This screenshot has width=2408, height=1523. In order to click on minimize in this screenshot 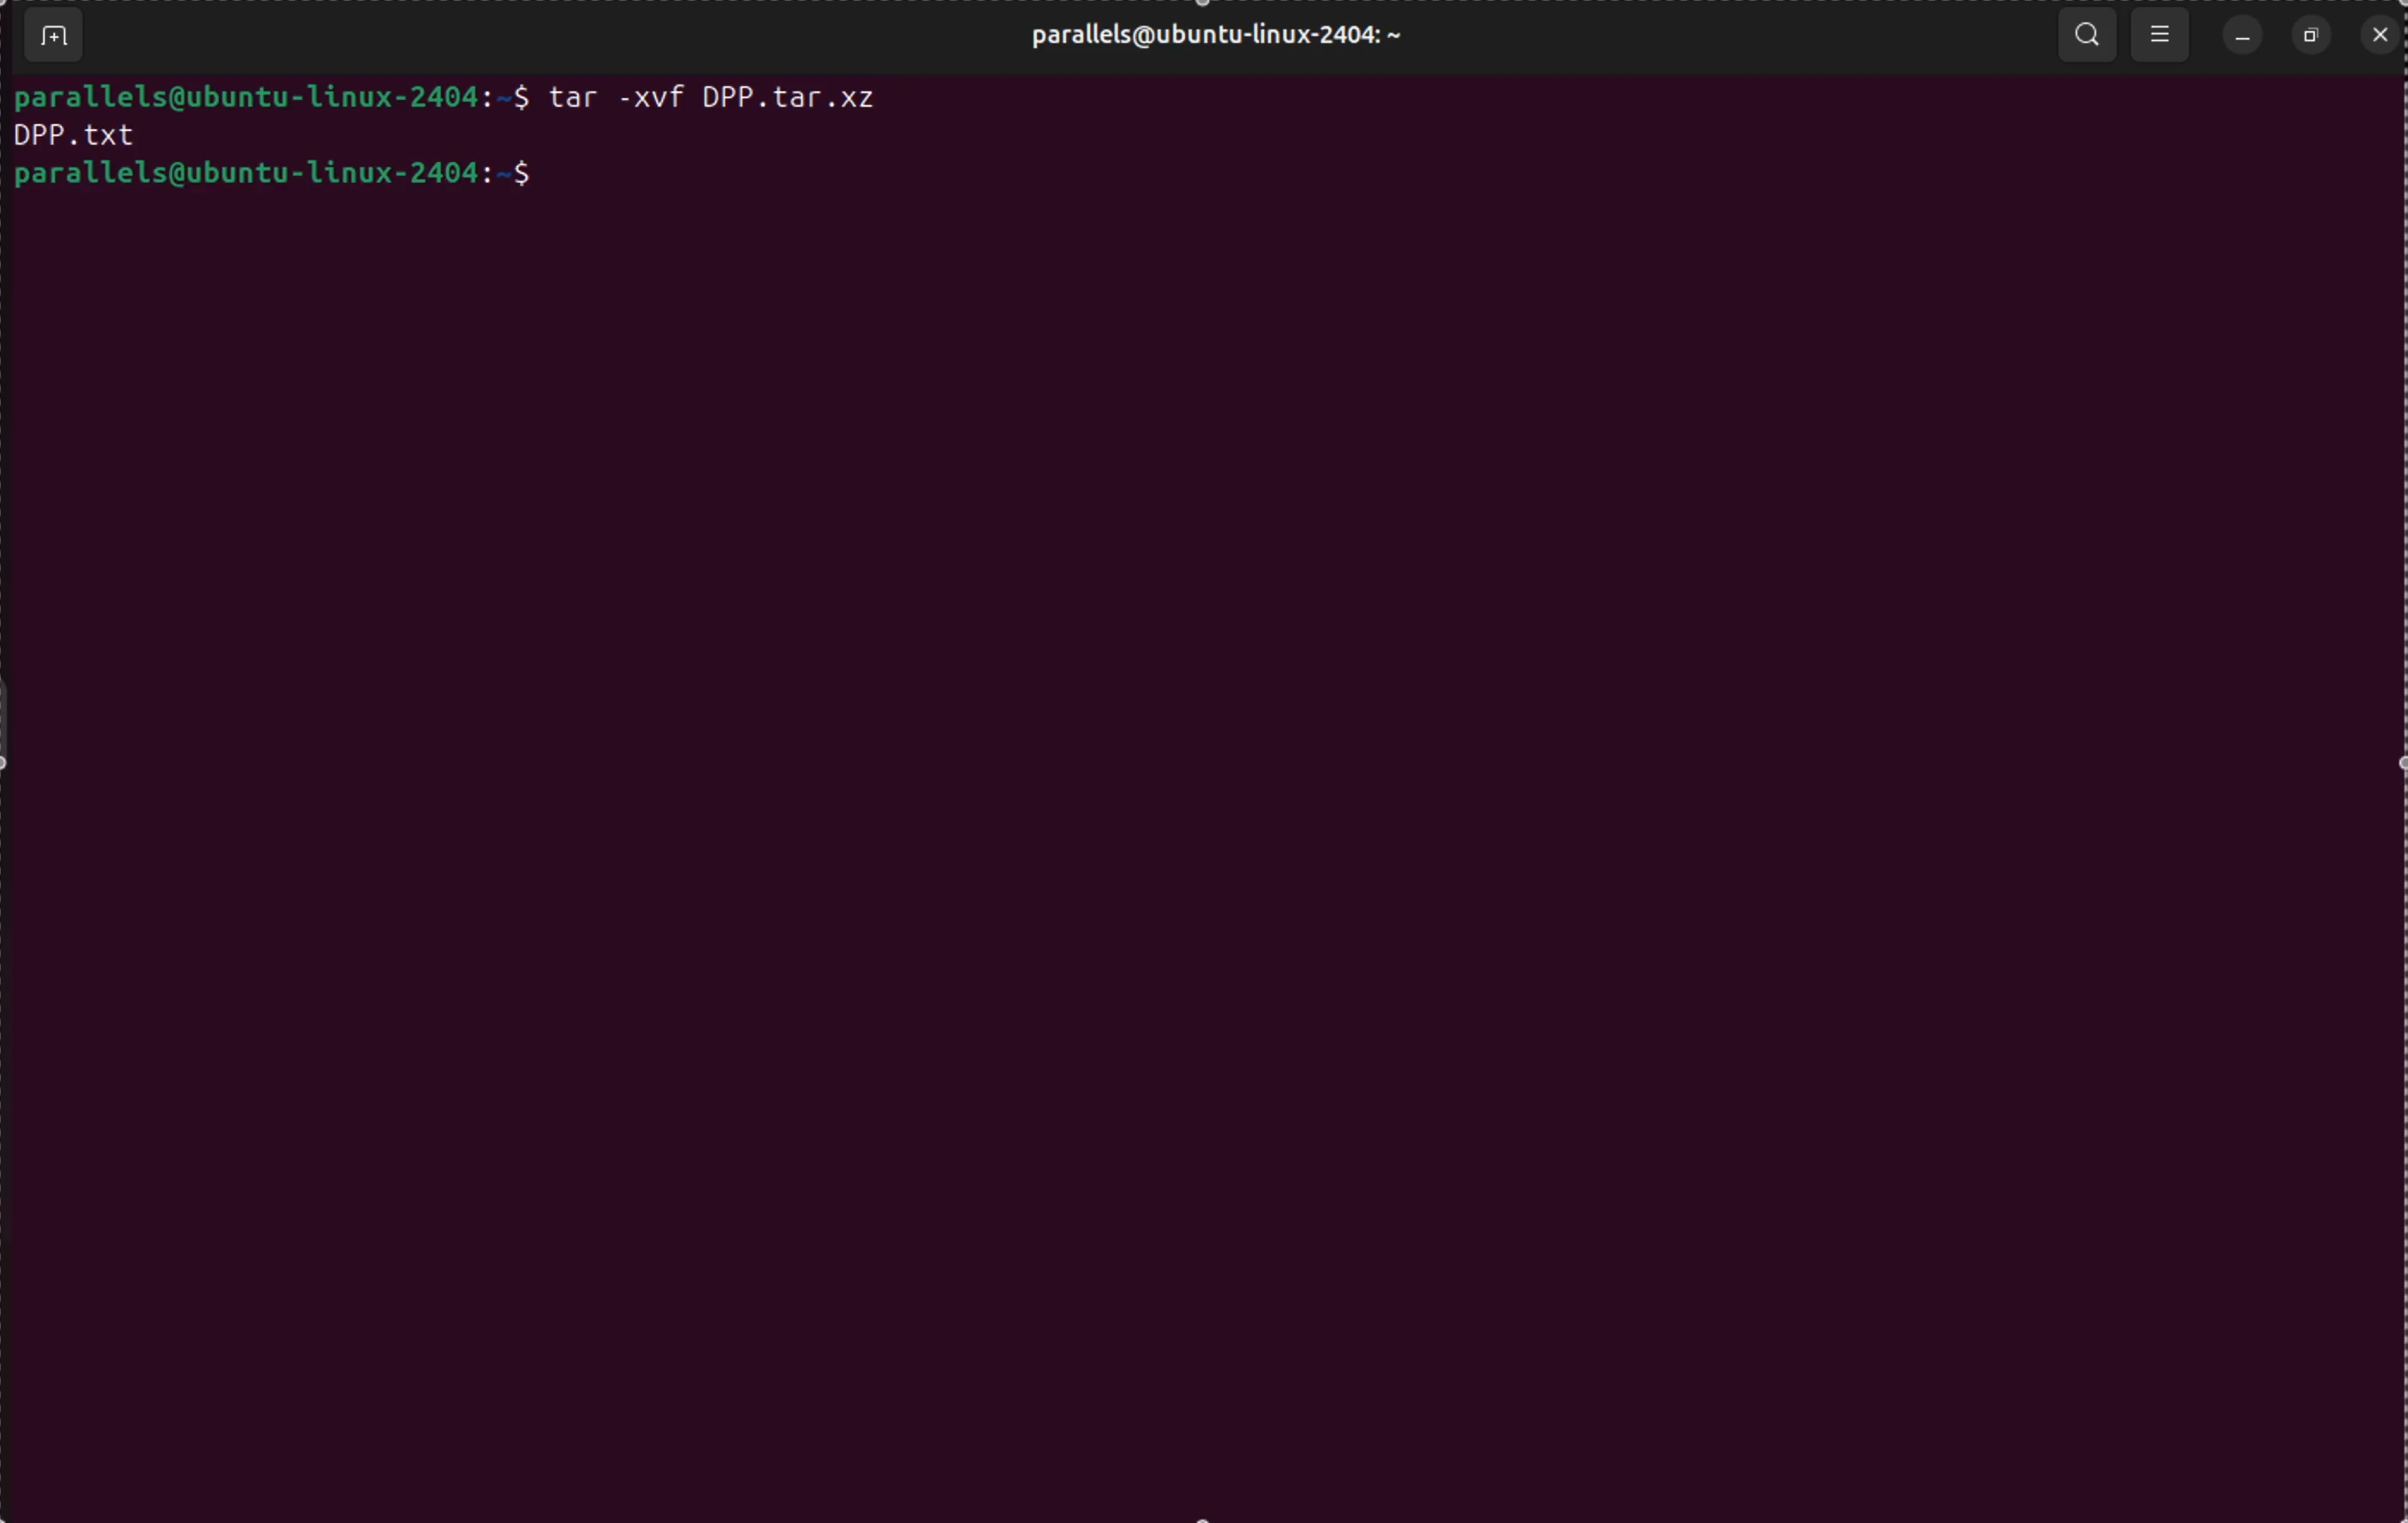, I will do `click(2240, 37)`.